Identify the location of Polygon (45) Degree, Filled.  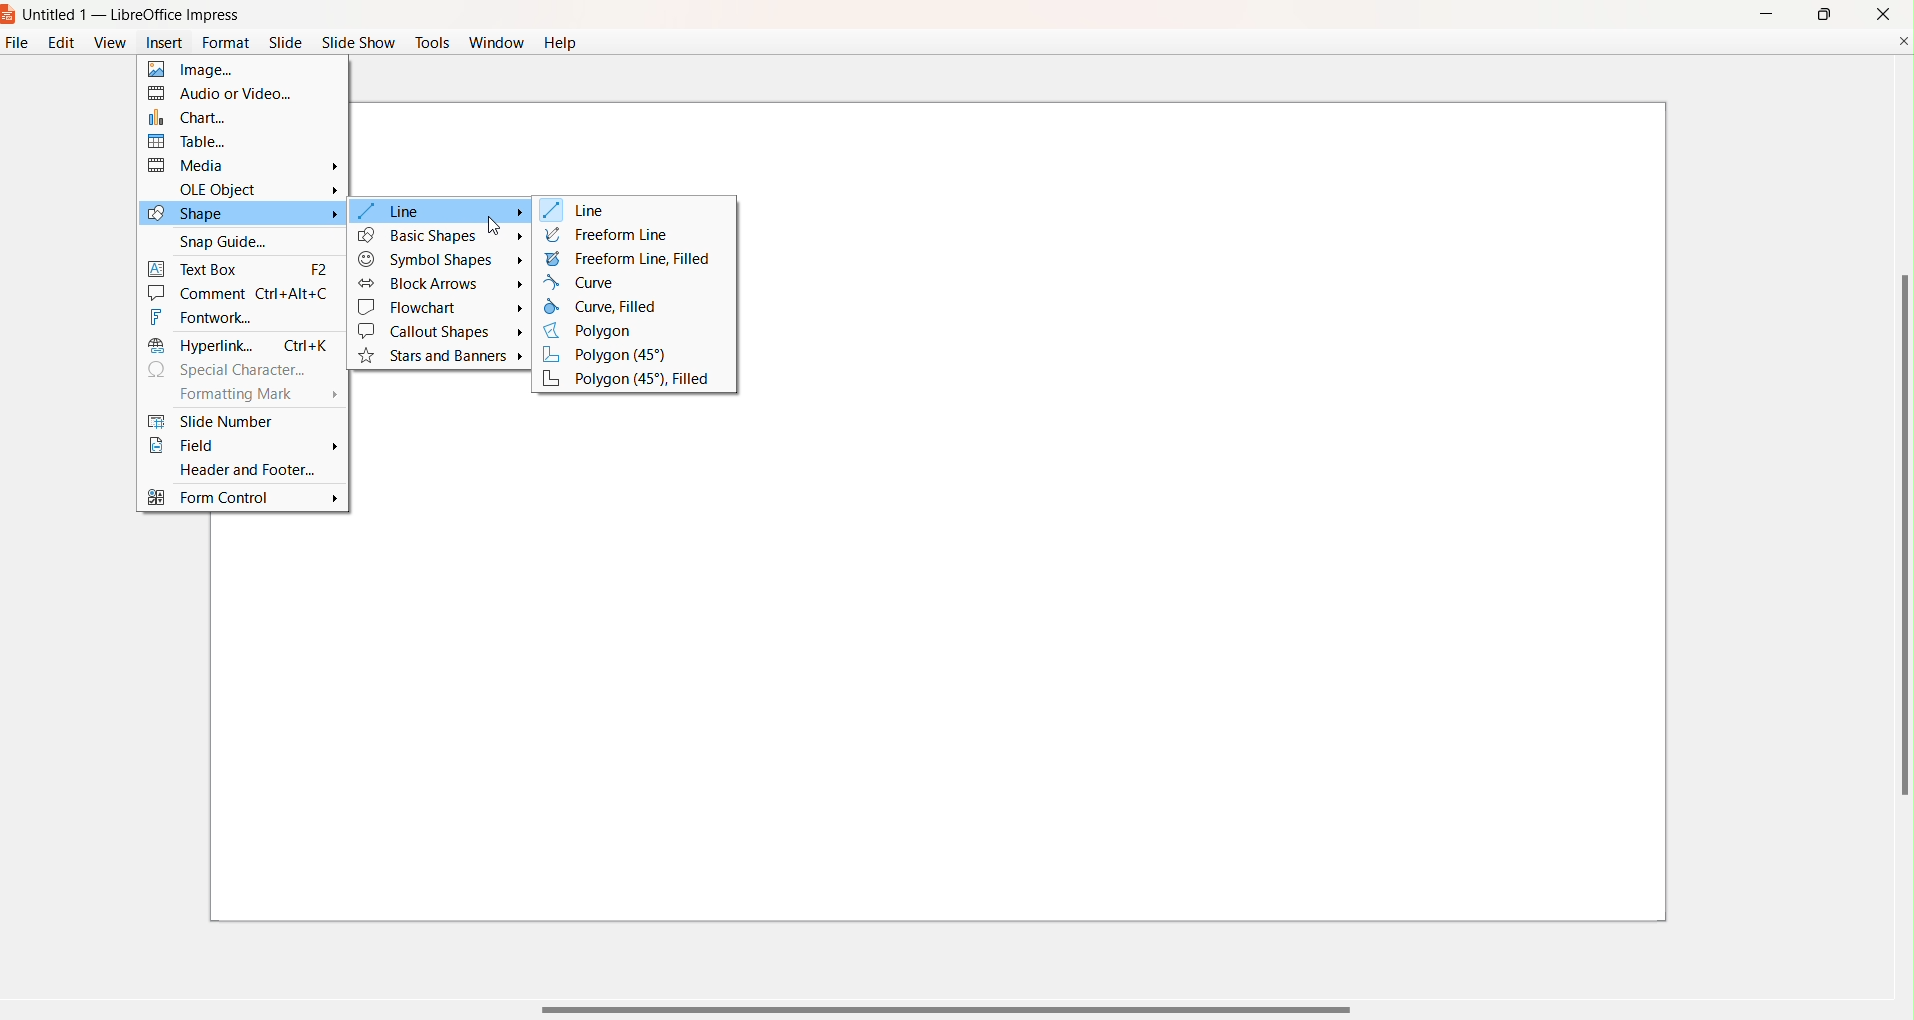
(628, 380).